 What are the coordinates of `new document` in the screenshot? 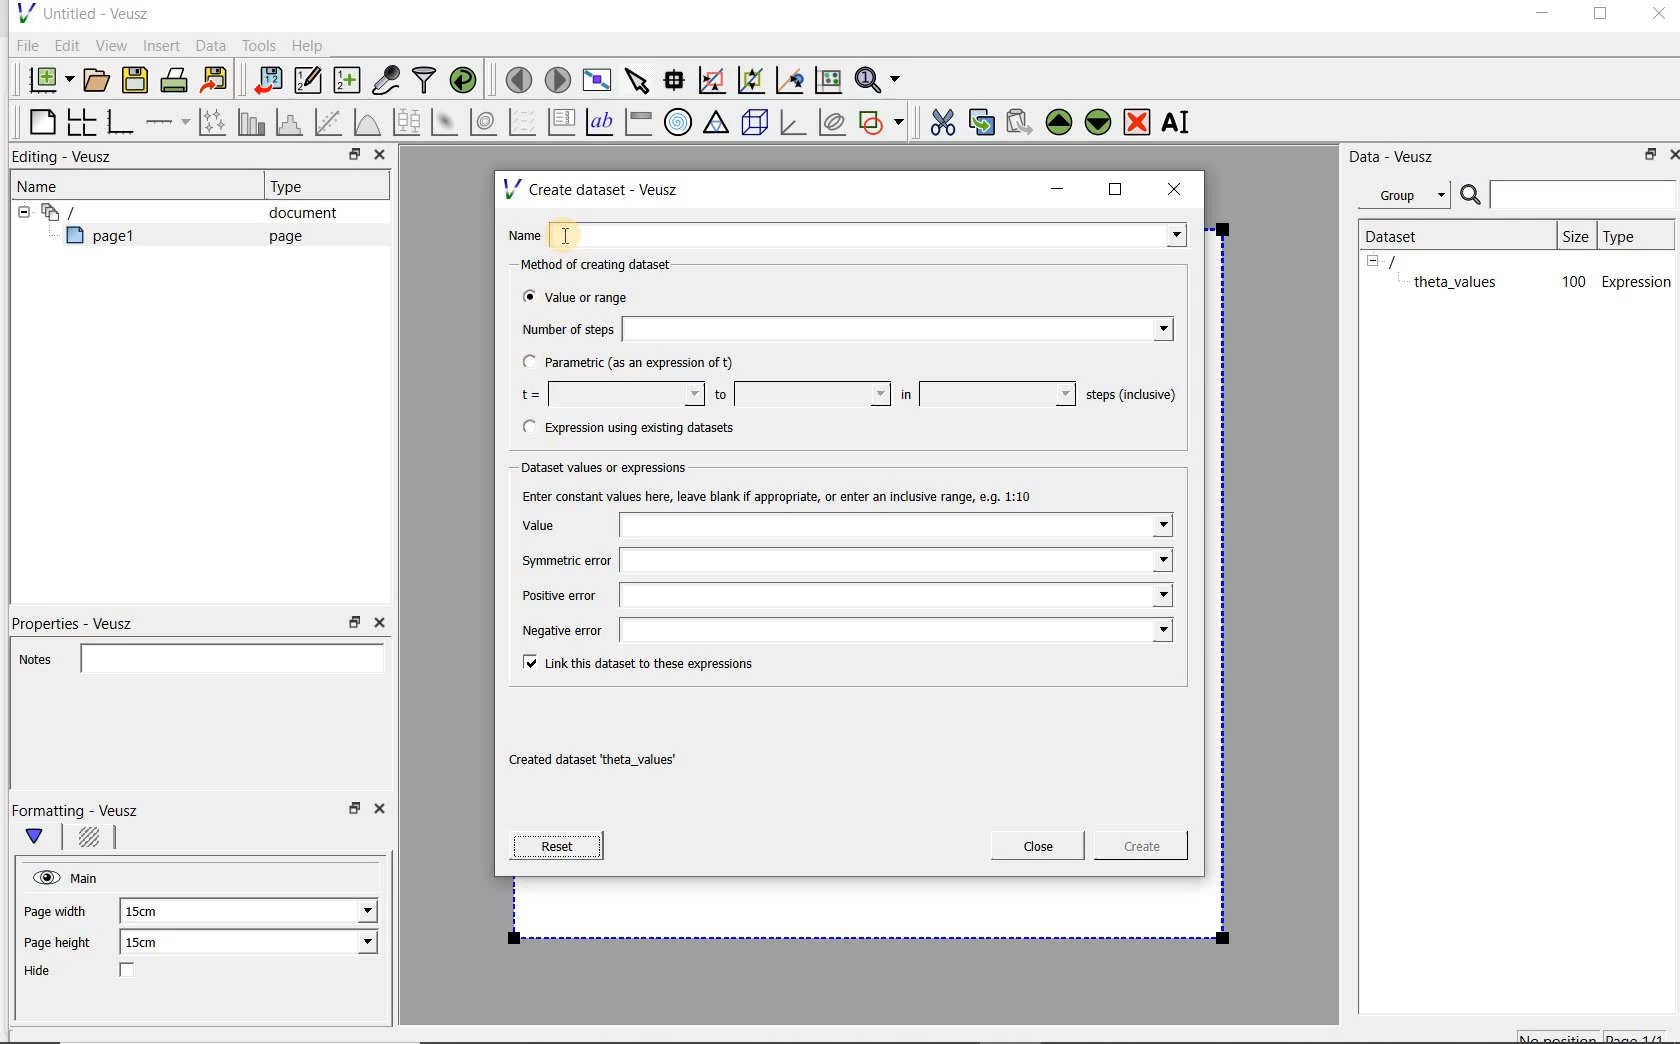 It's located at (46, 77).